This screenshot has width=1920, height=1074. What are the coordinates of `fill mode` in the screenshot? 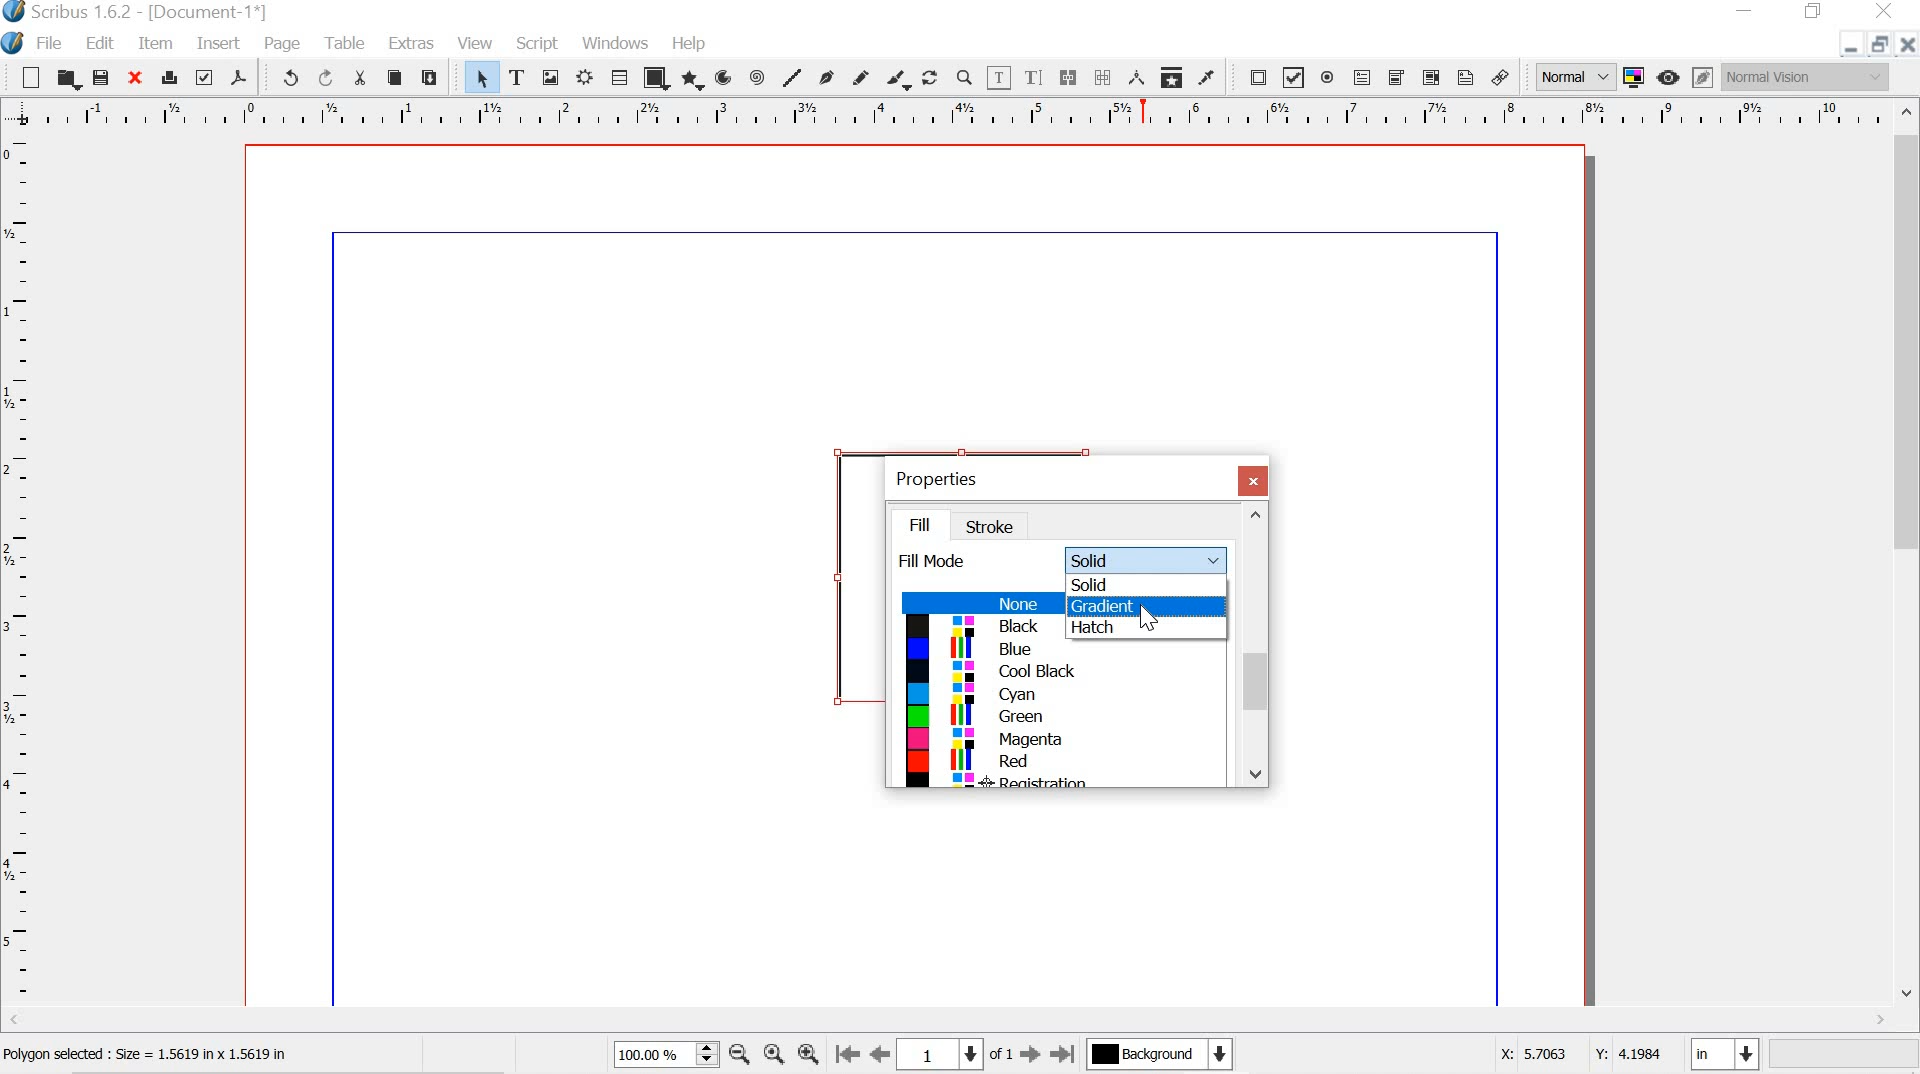 It's located at (936, 562).